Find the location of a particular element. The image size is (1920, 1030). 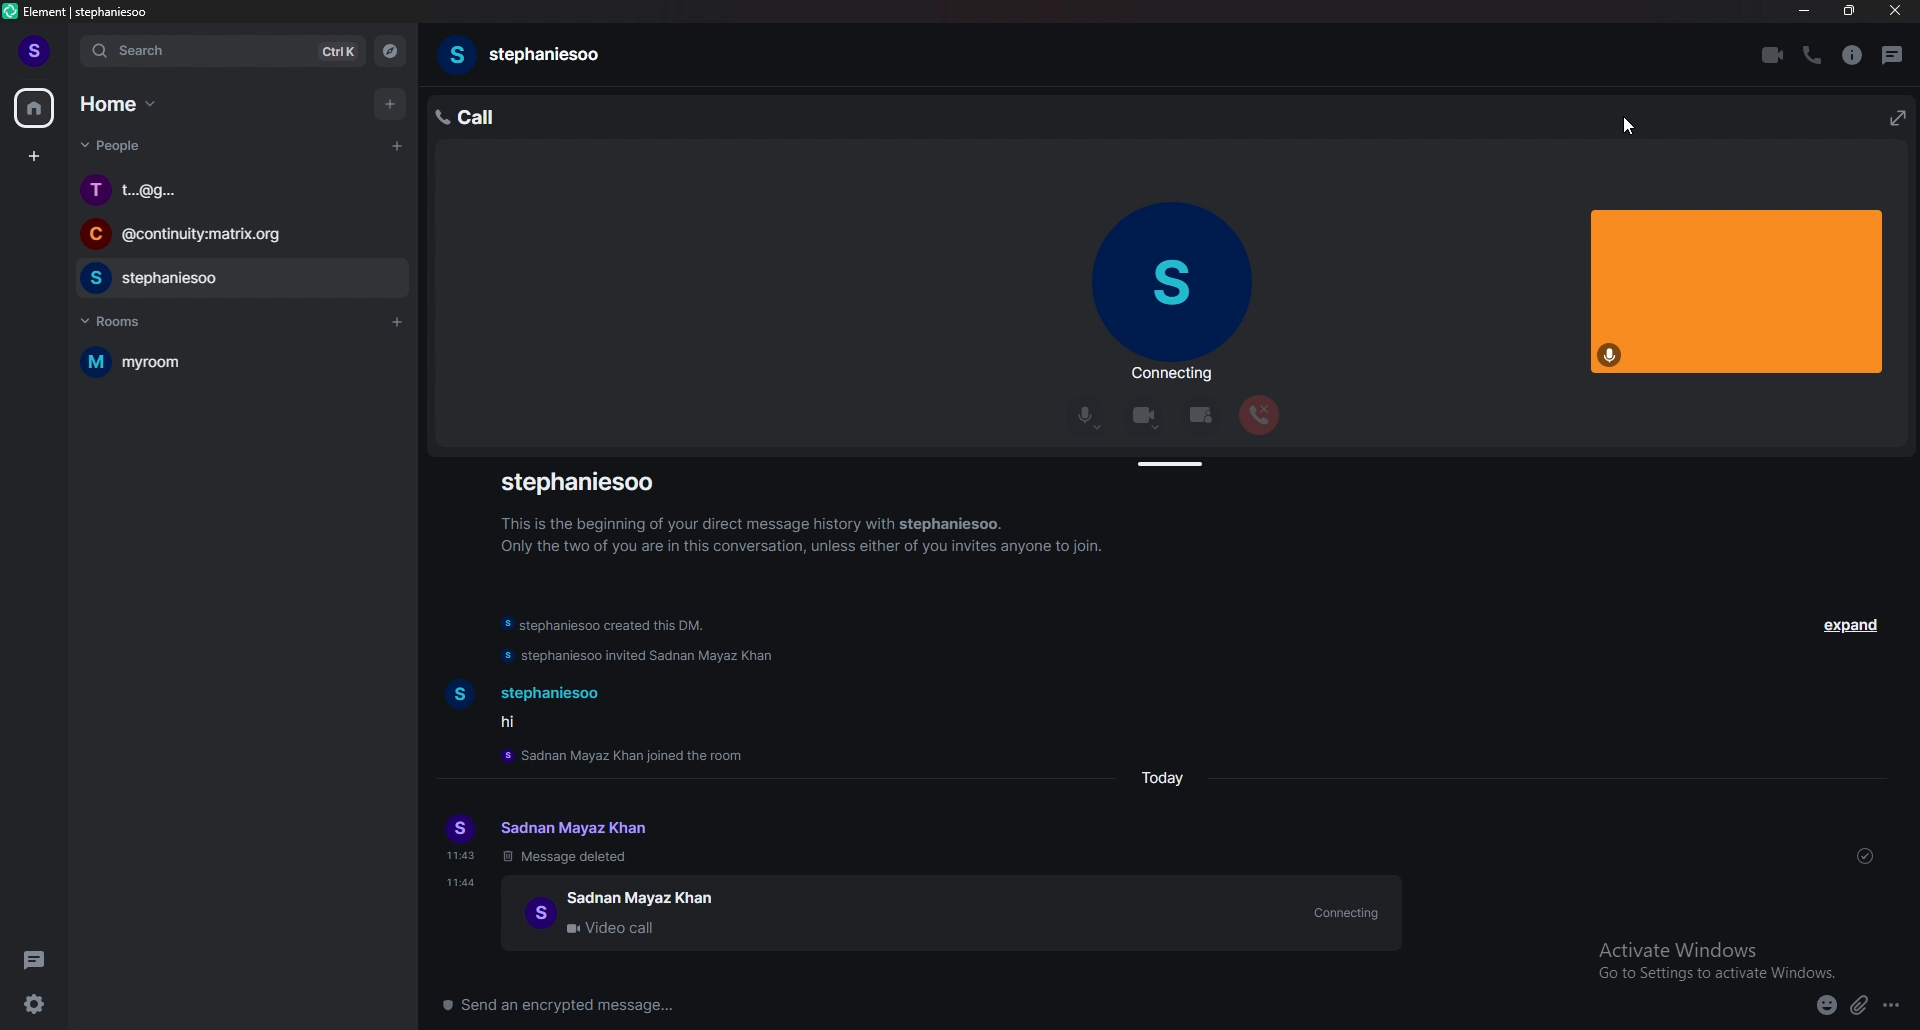

Activate Windows is located at coordinates (1709, 954).